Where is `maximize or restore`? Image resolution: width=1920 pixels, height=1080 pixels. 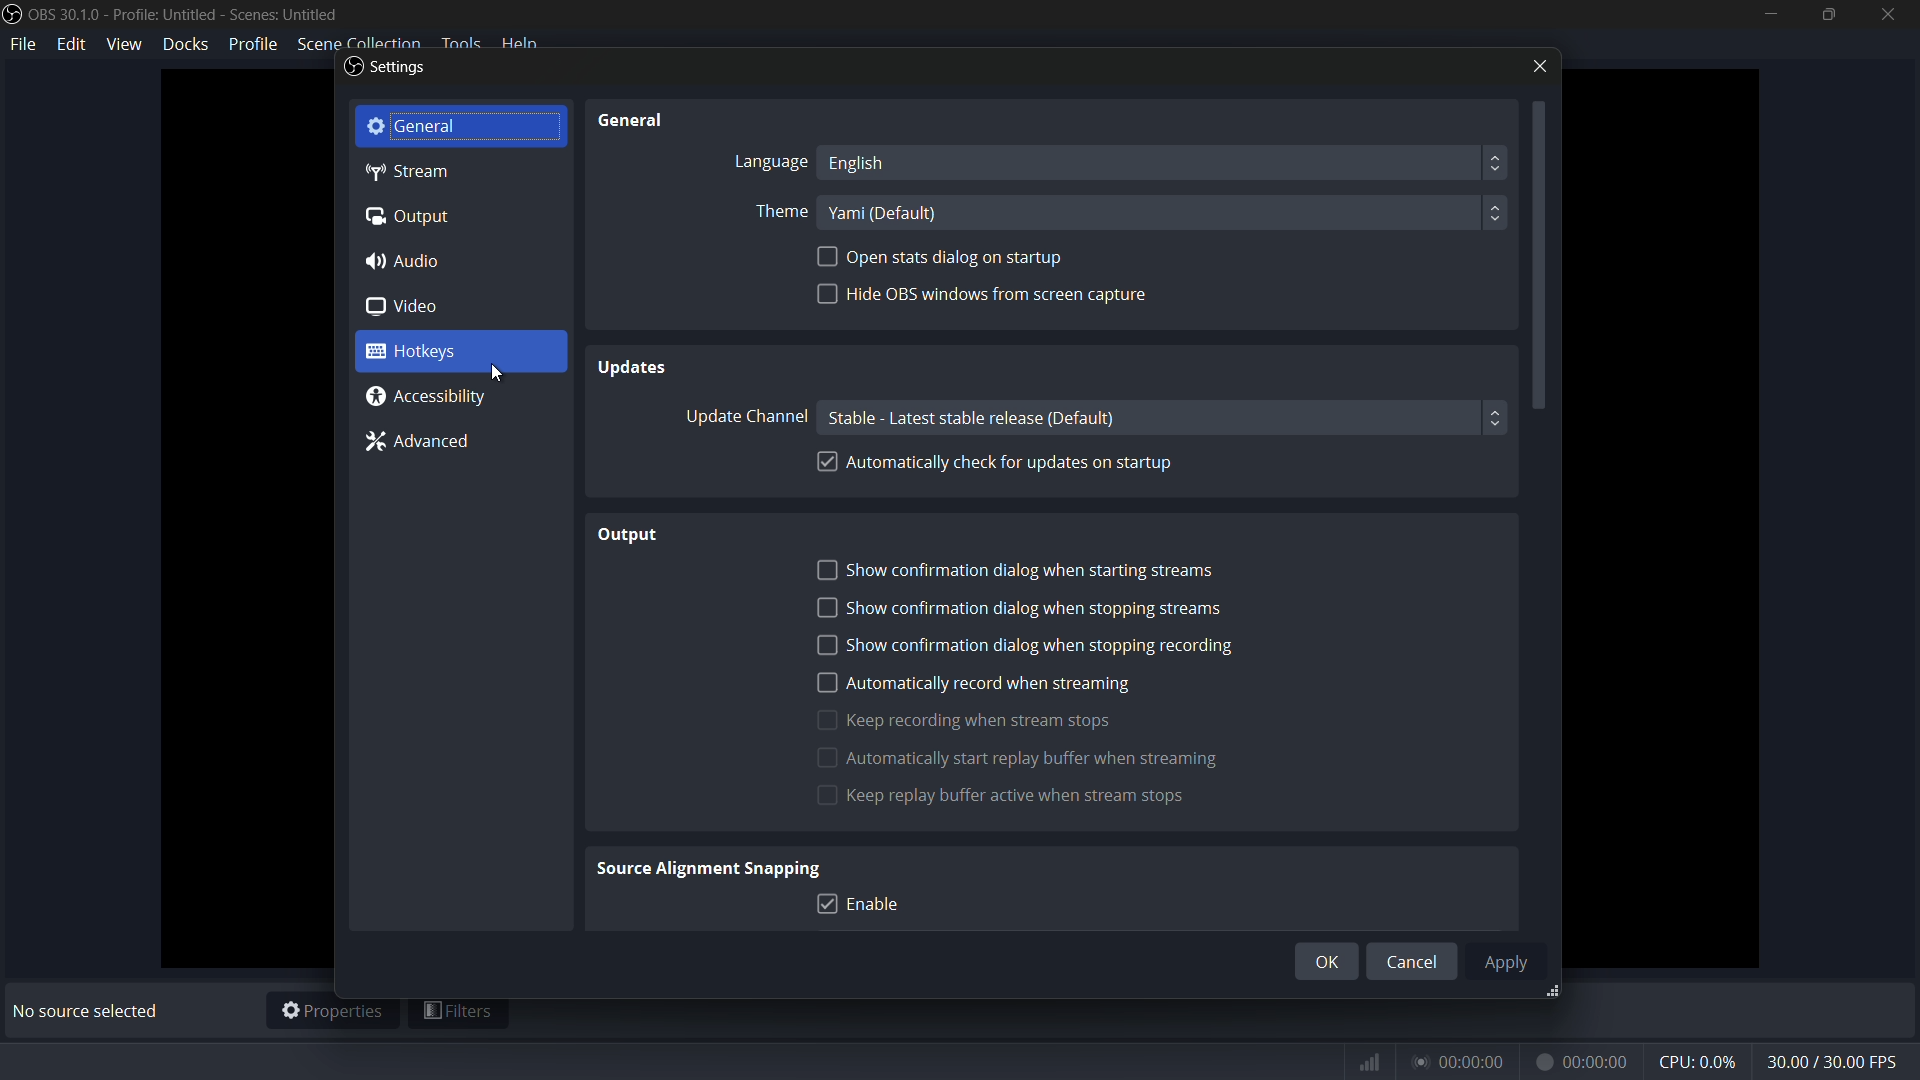 maximize or restore is located at coordinates (1826, 14).